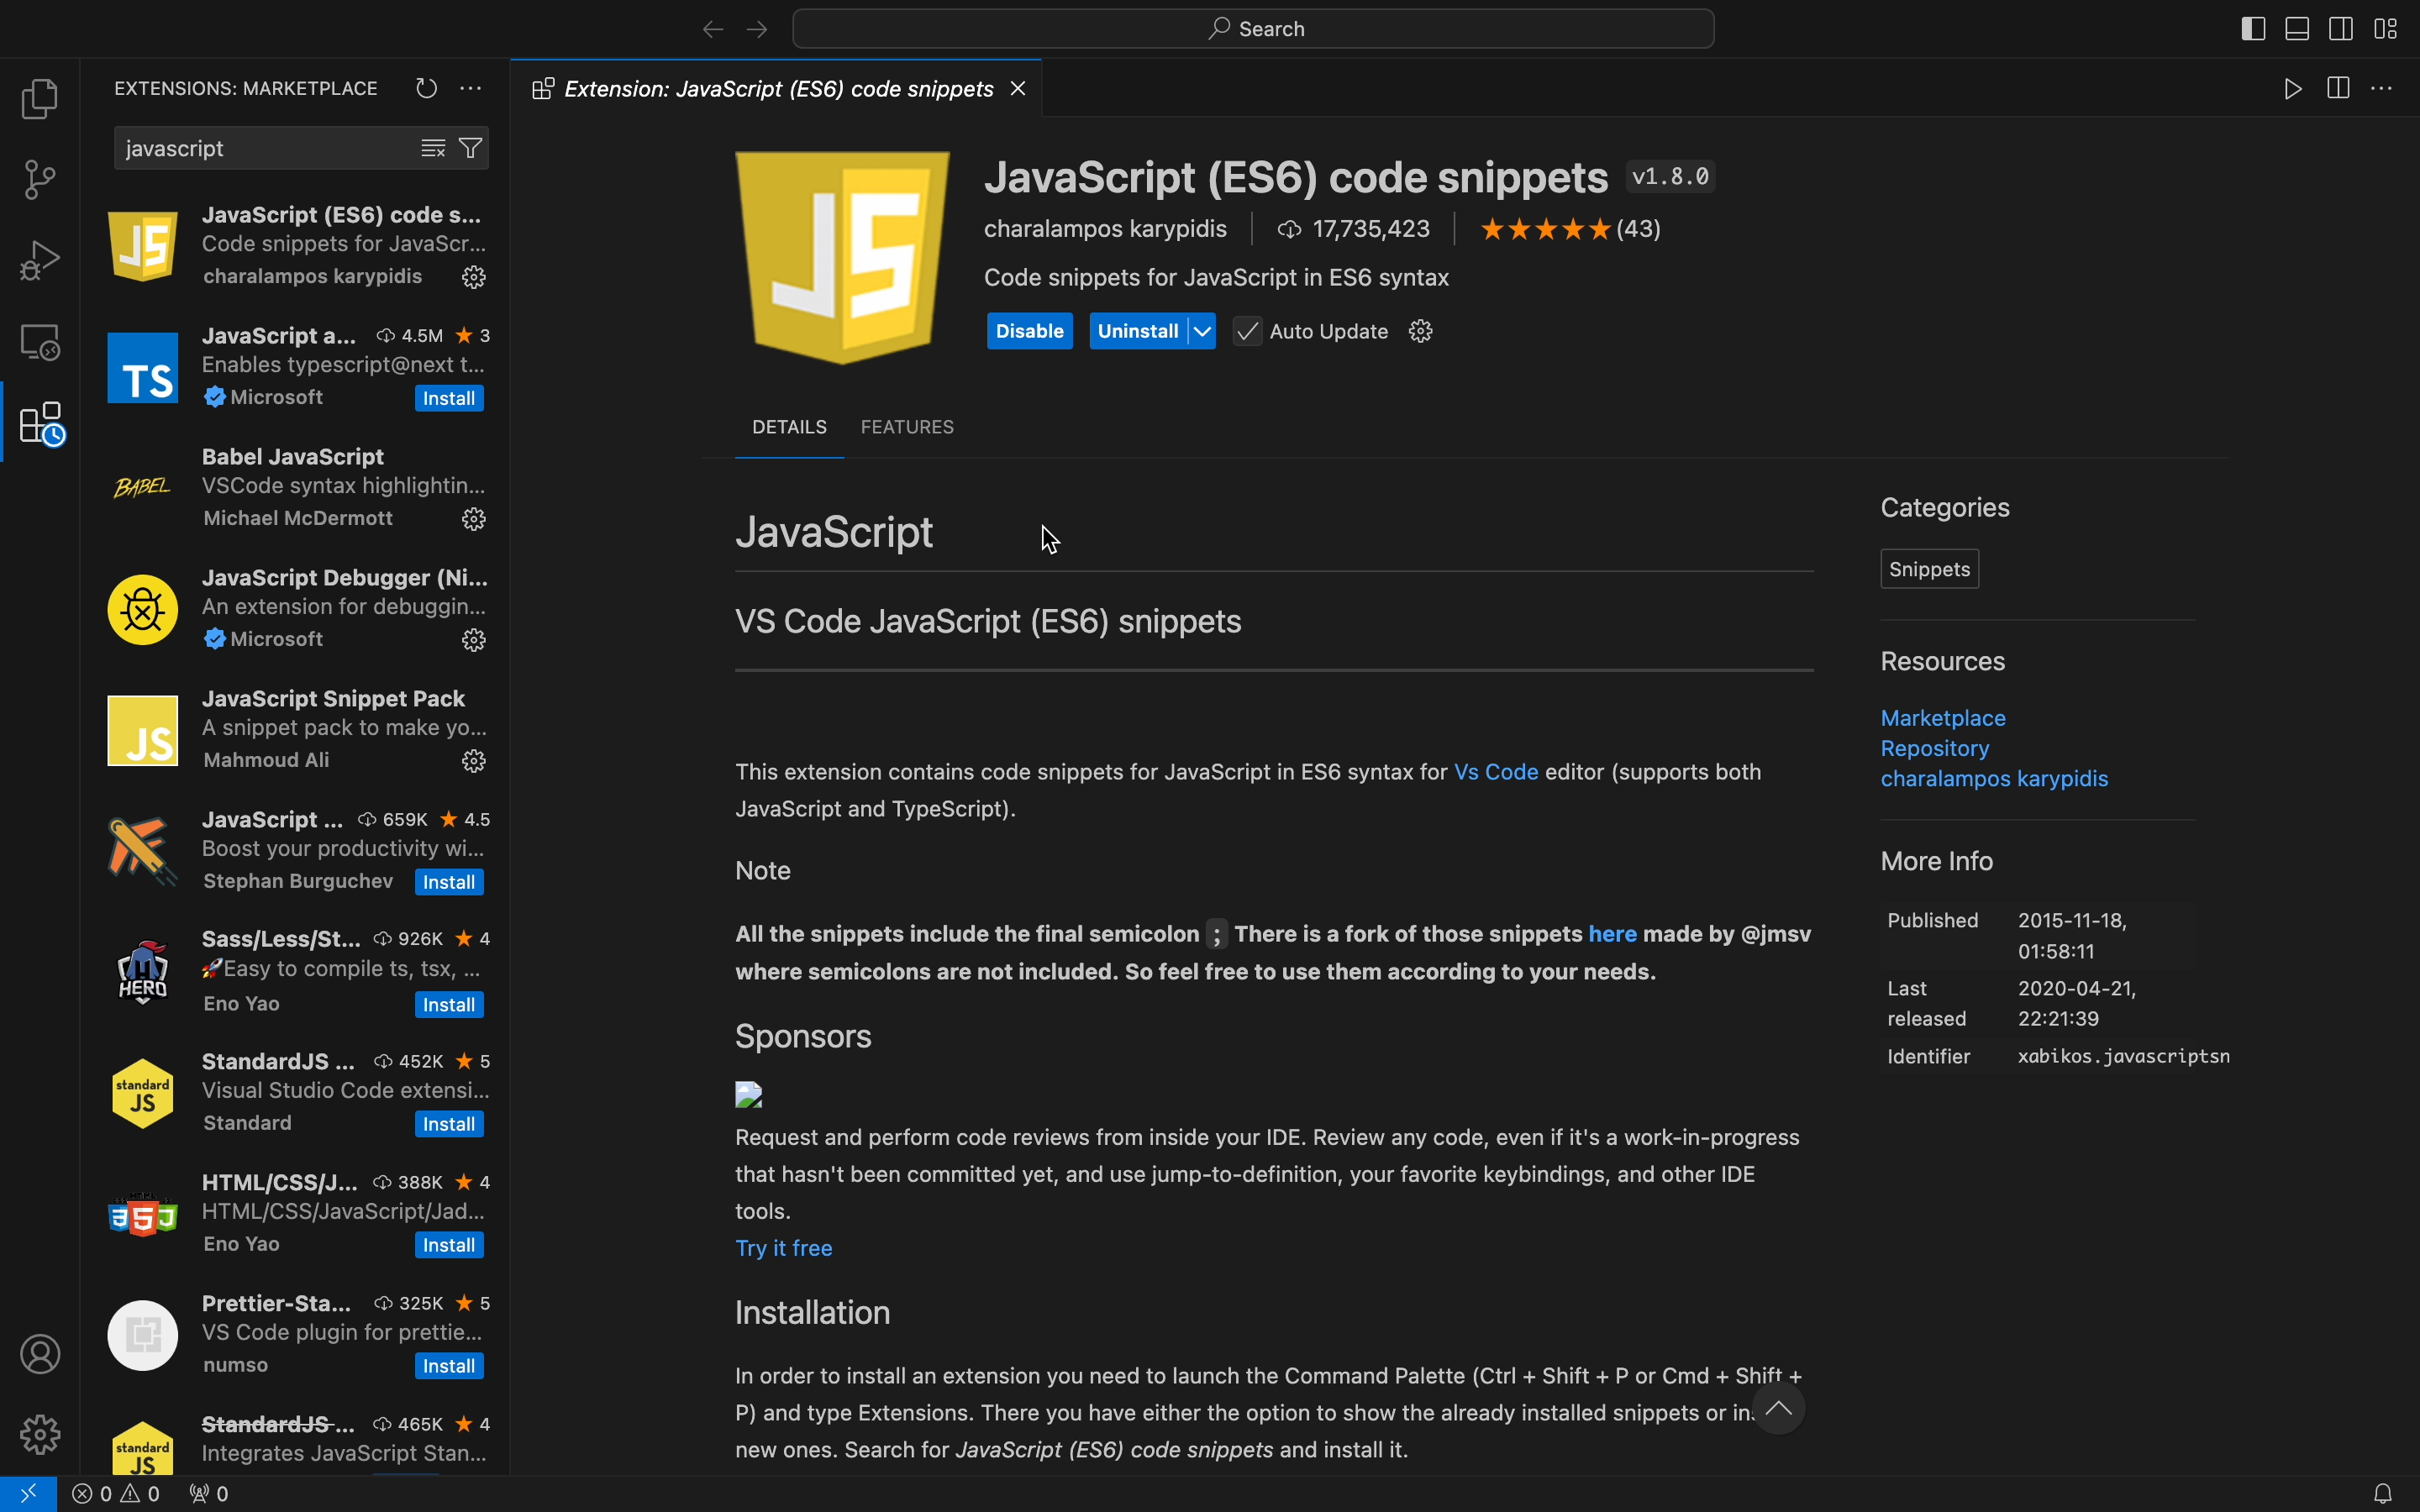 This screenshot has width=2420, height=1512. Describe the element at coordinates (40, 342) in the screenshot. I see `remote explore` at that location.